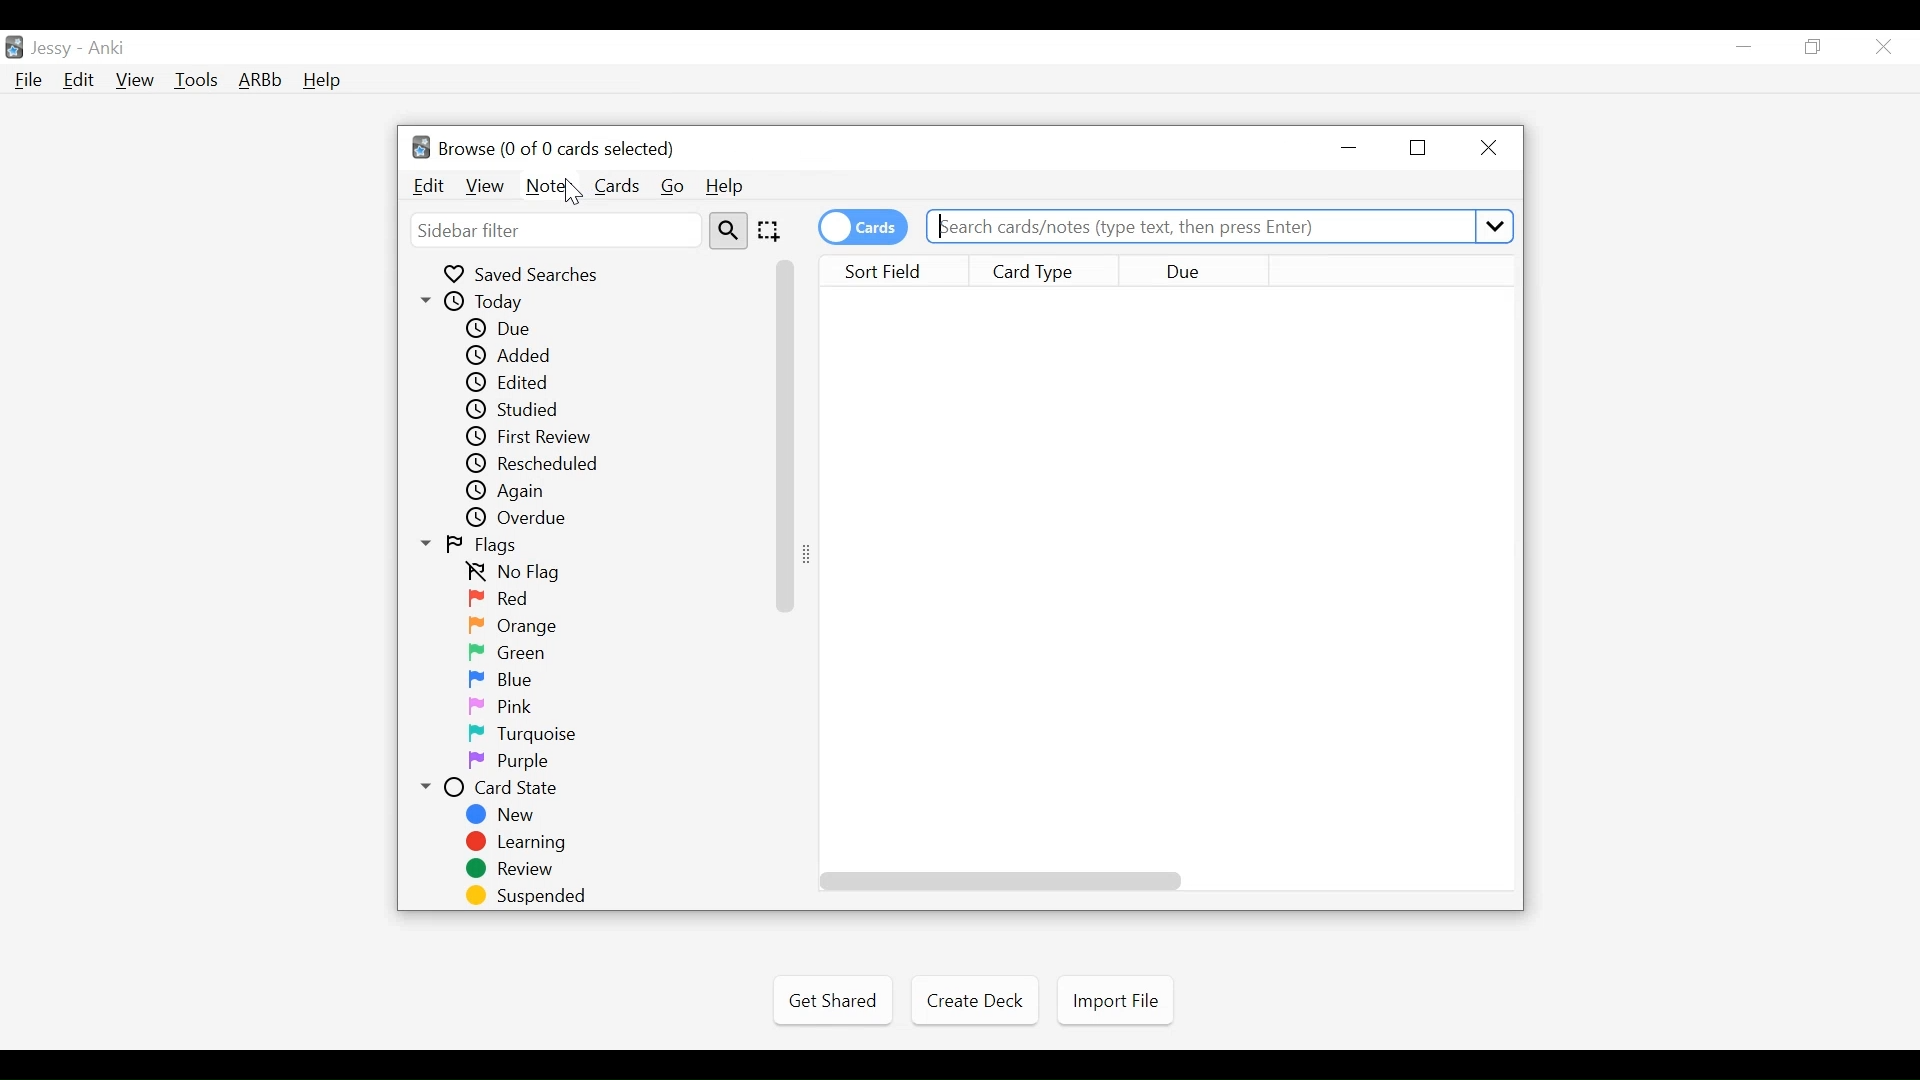 This screenshot has width=1920, height=1080. Describe the element at coordinates (619, 186) in the screenshot. I see `Cards` at that location.